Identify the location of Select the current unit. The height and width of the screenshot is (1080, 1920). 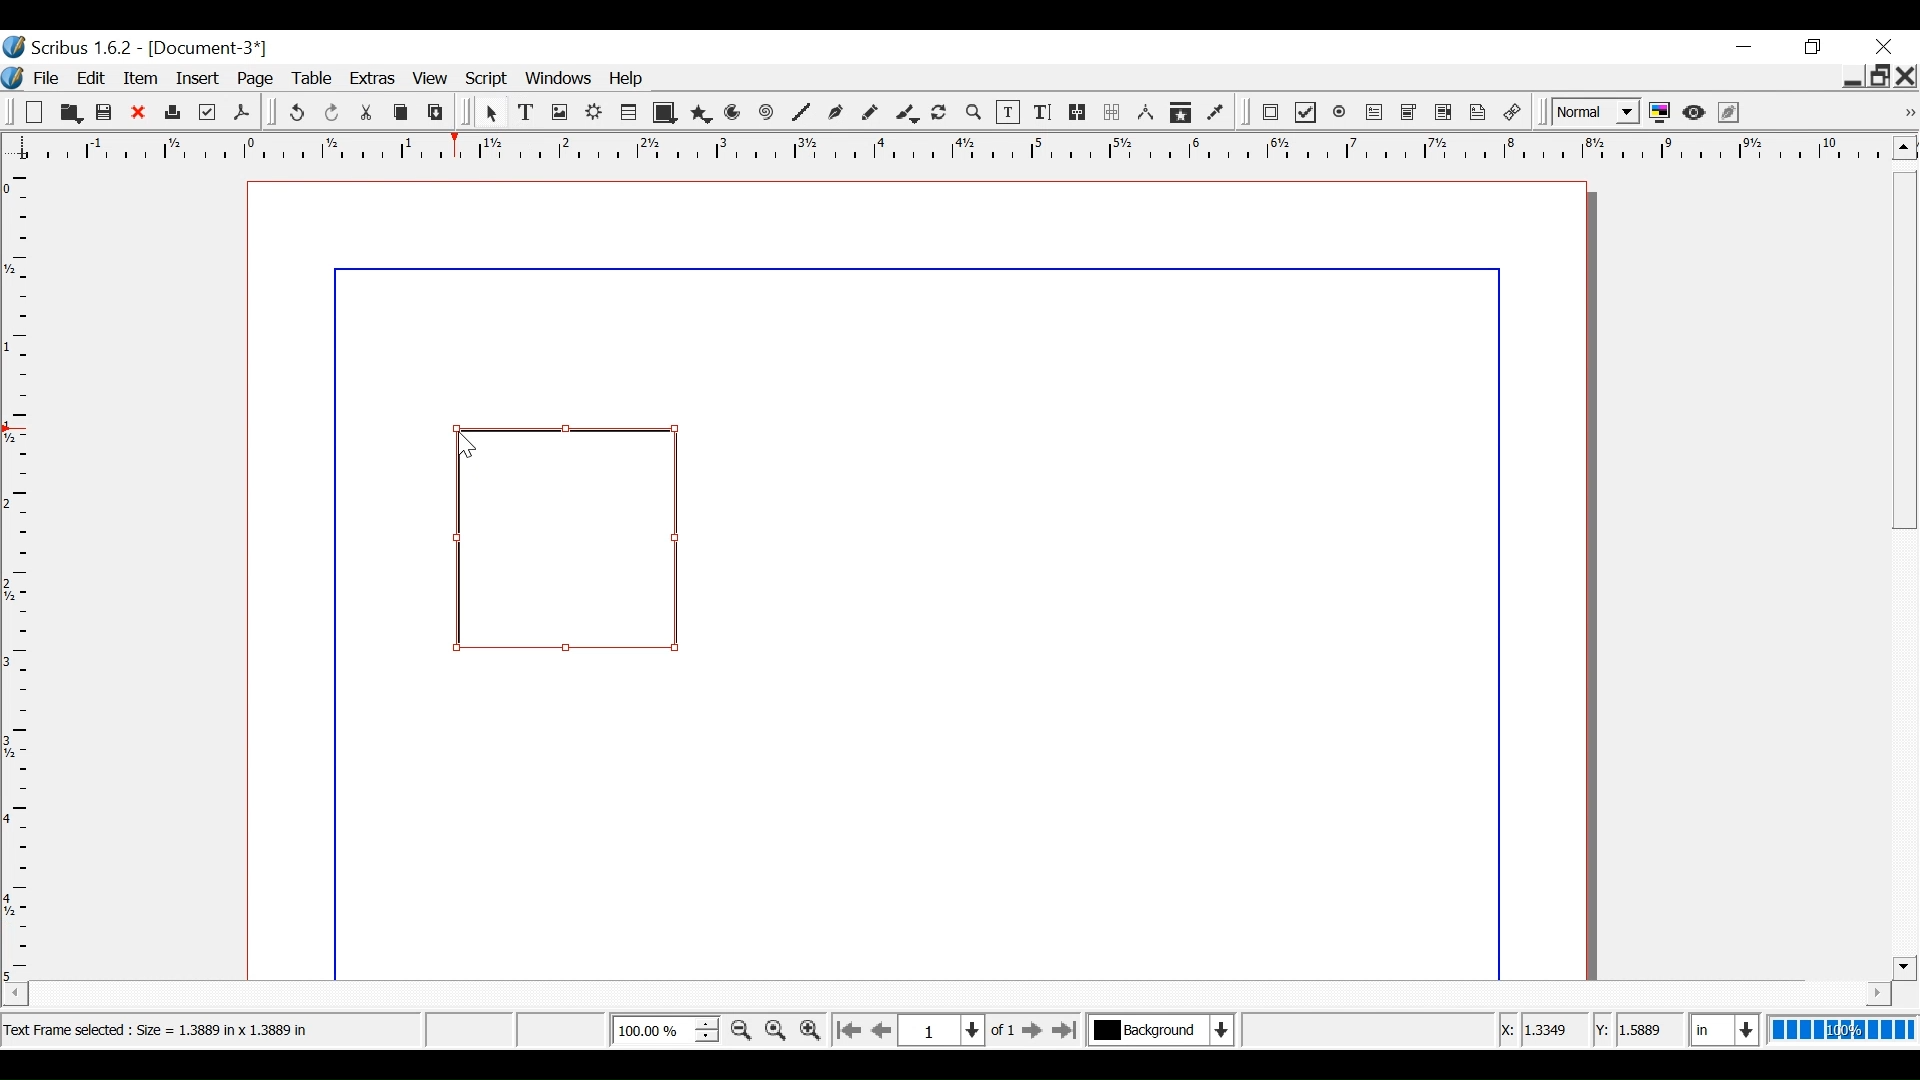
(1721, 1029).